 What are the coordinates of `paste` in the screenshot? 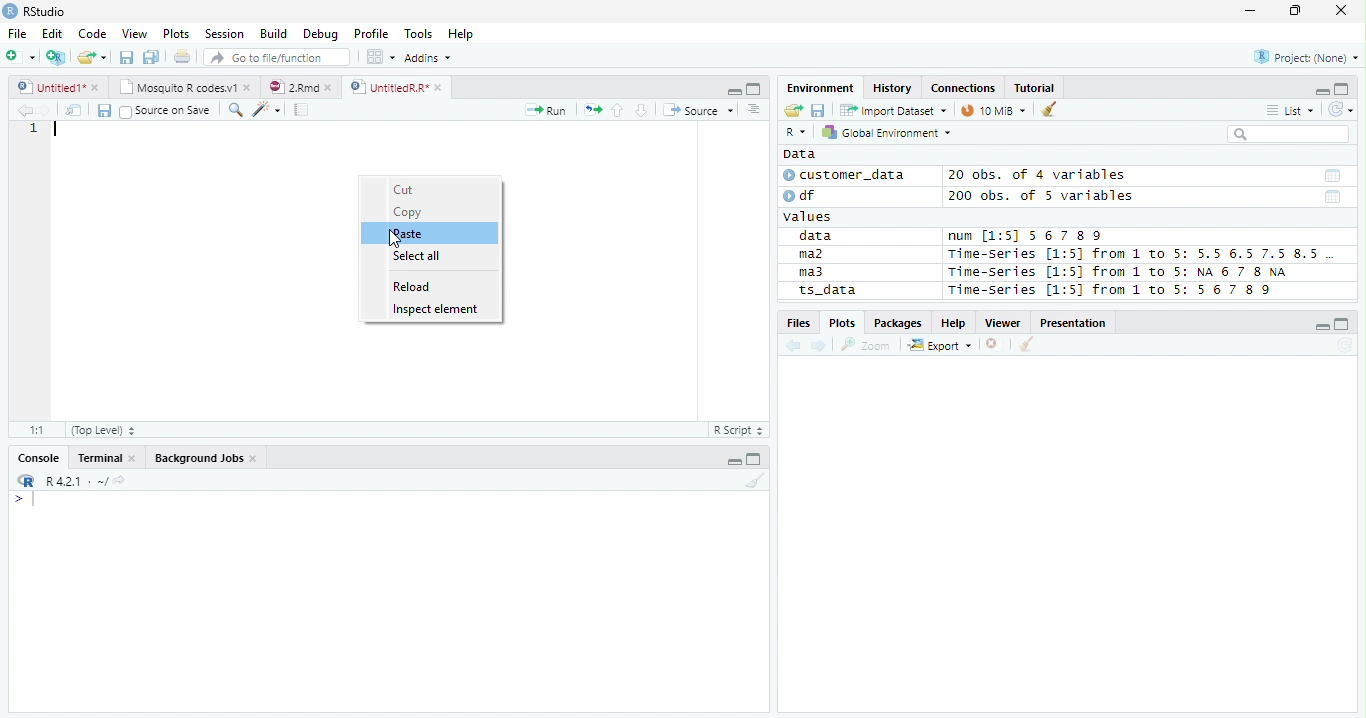 It's located at (407, 234).